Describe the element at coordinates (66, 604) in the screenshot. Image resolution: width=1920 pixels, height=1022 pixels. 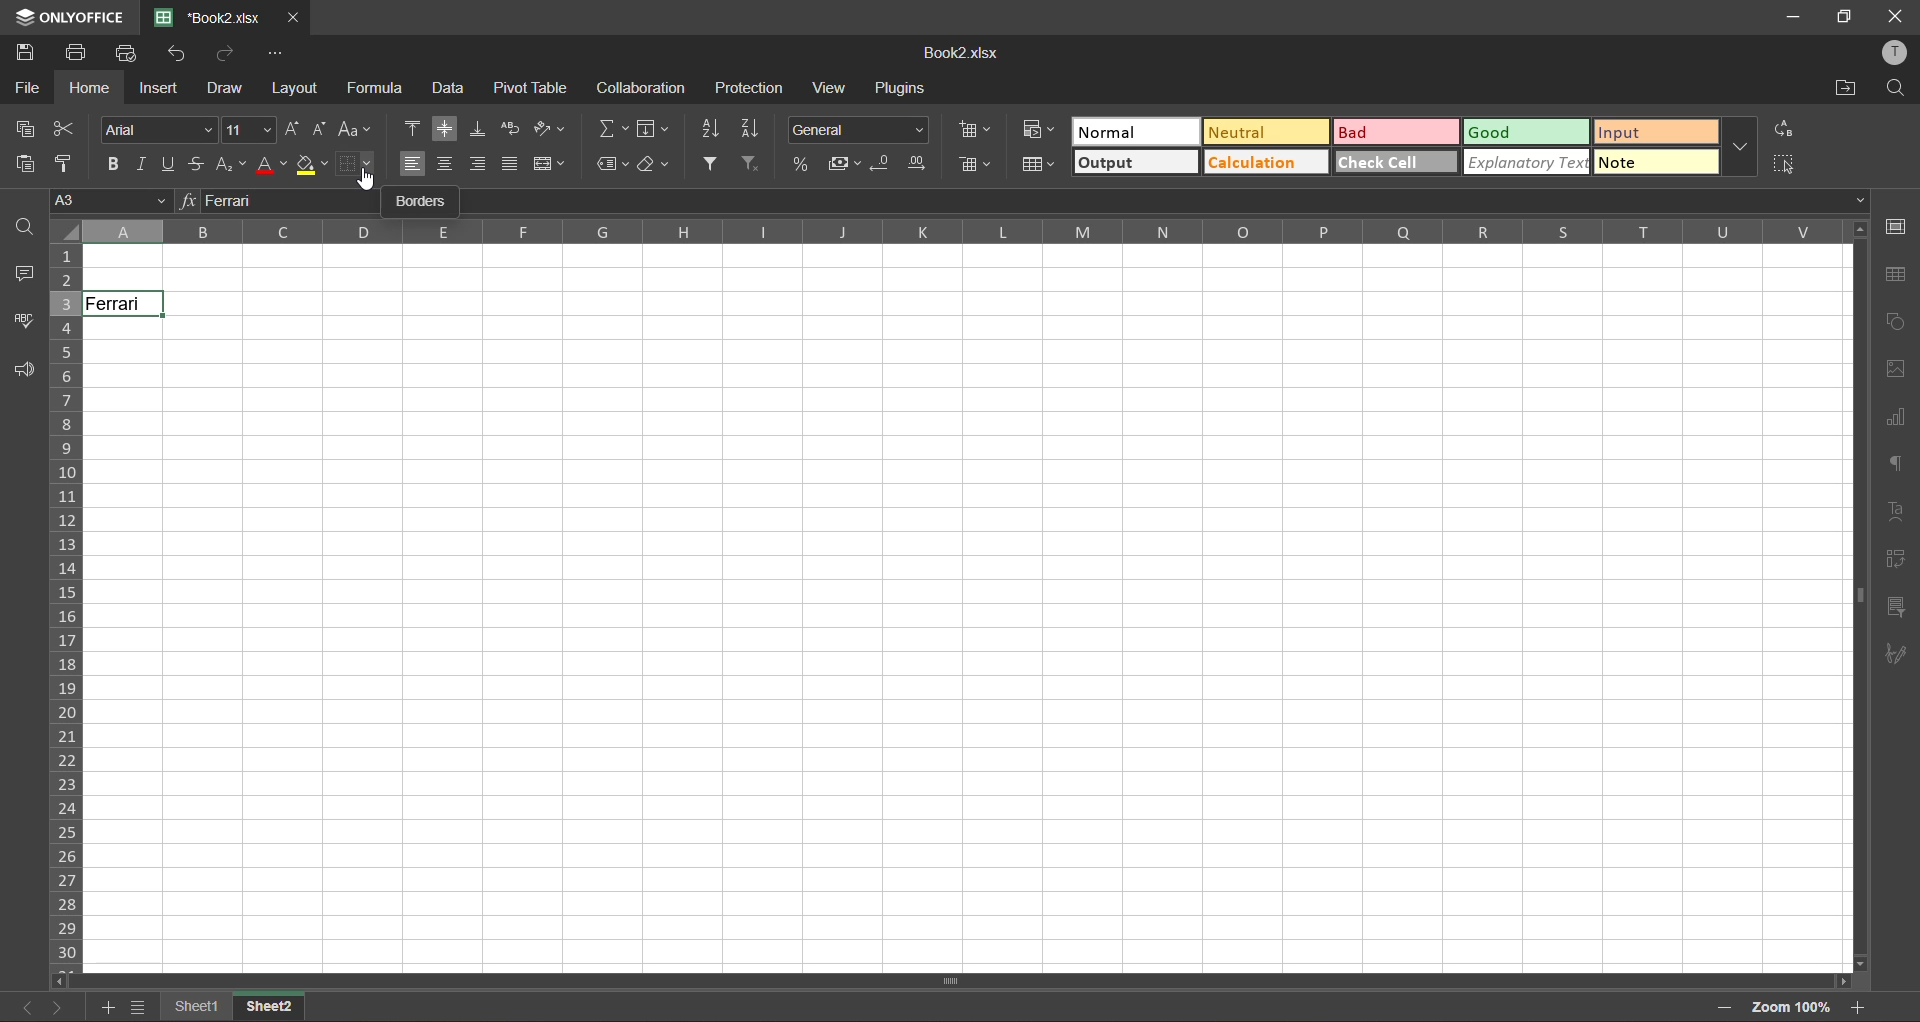
I see `row numbers` at that location.